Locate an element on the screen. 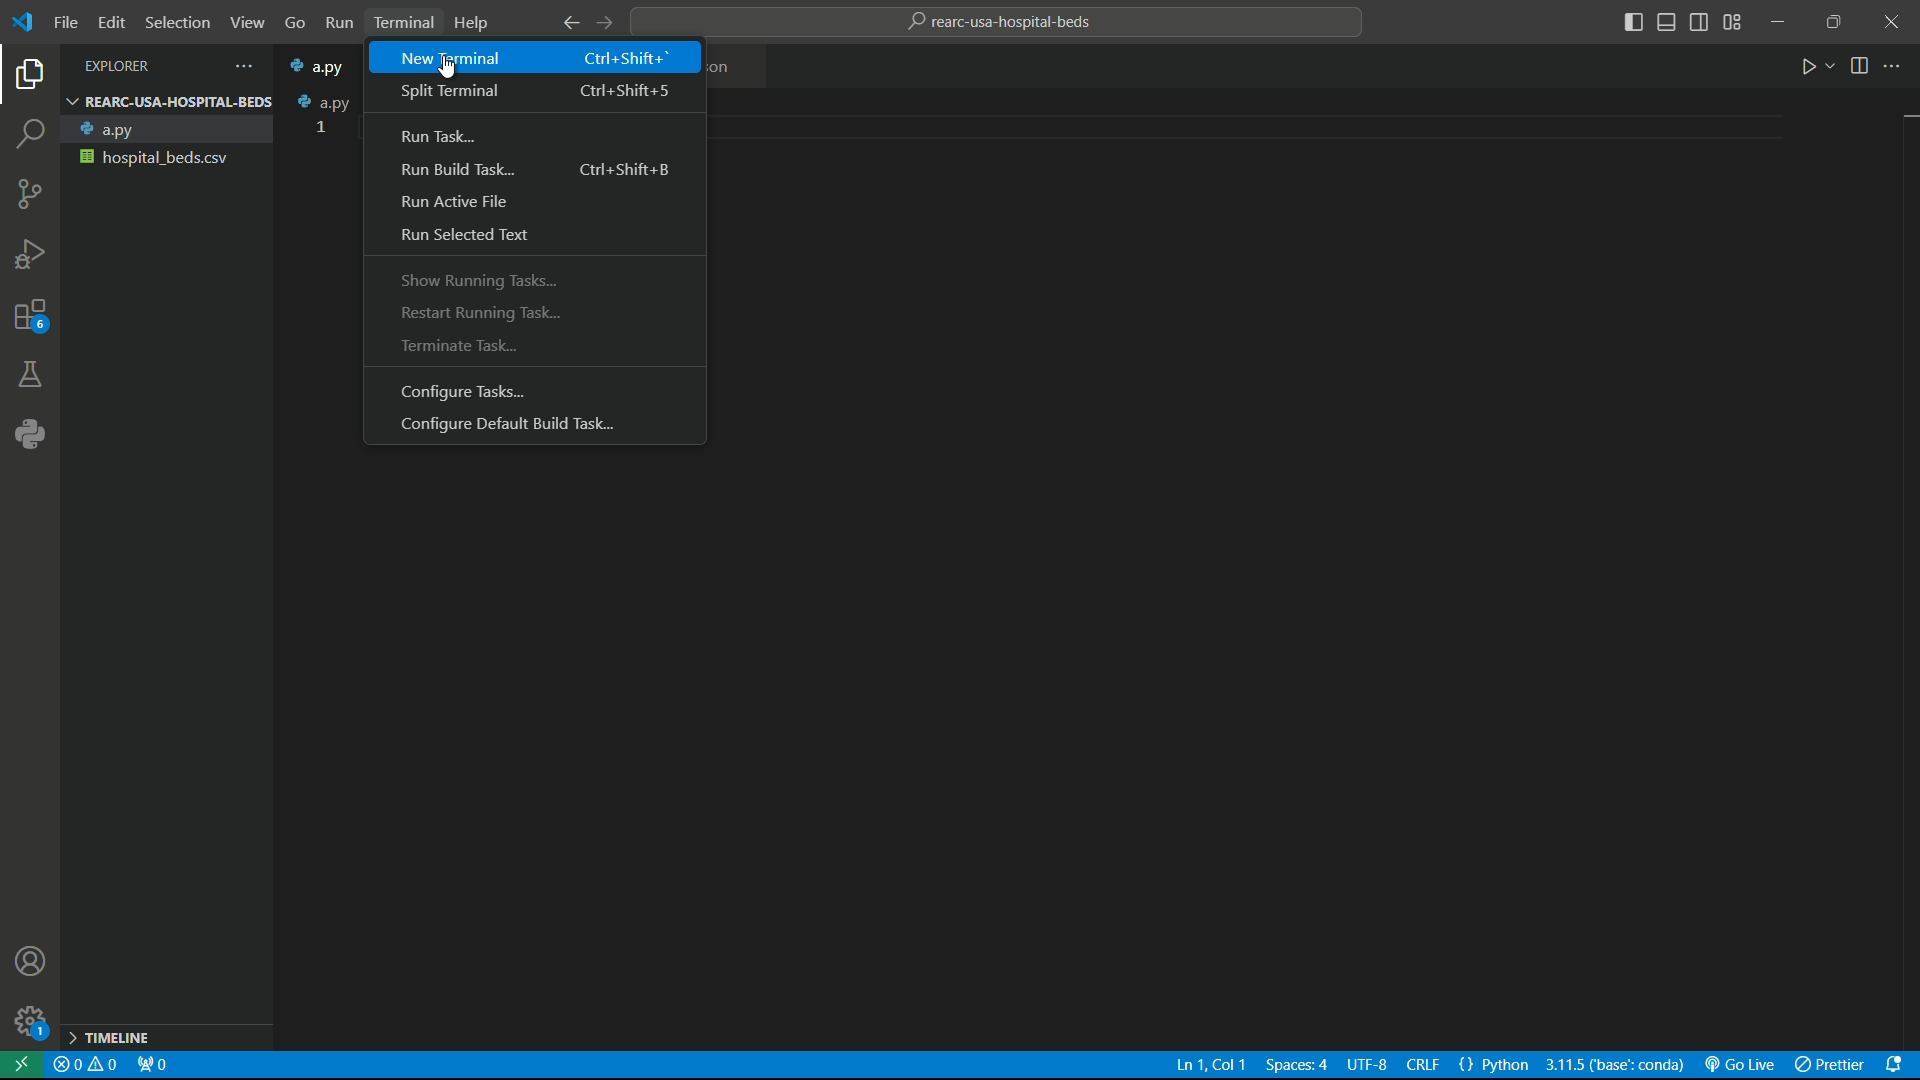 The height and width of the screenshot is (1080, 1920). restart running task is located at coordinates (535, 308).